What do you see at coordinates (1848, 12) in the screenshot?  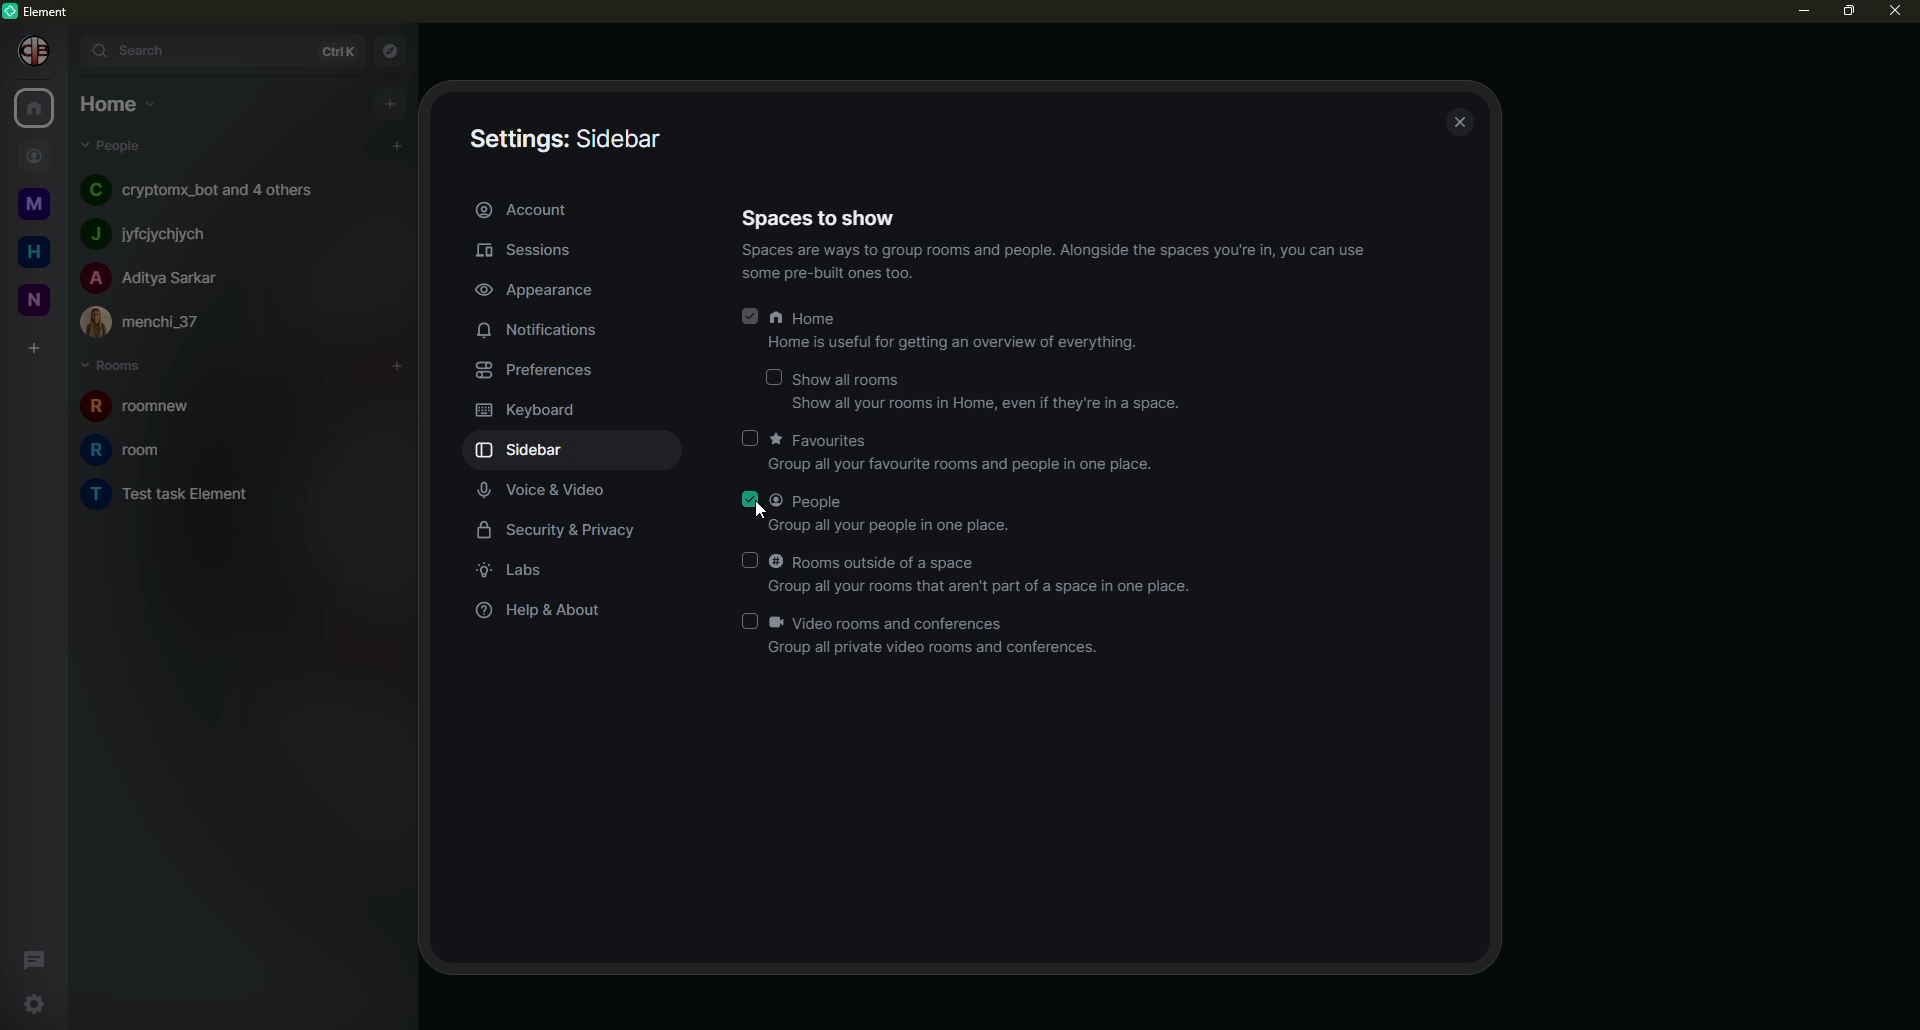 I see `maximize` at bounding box center [1848, 12].